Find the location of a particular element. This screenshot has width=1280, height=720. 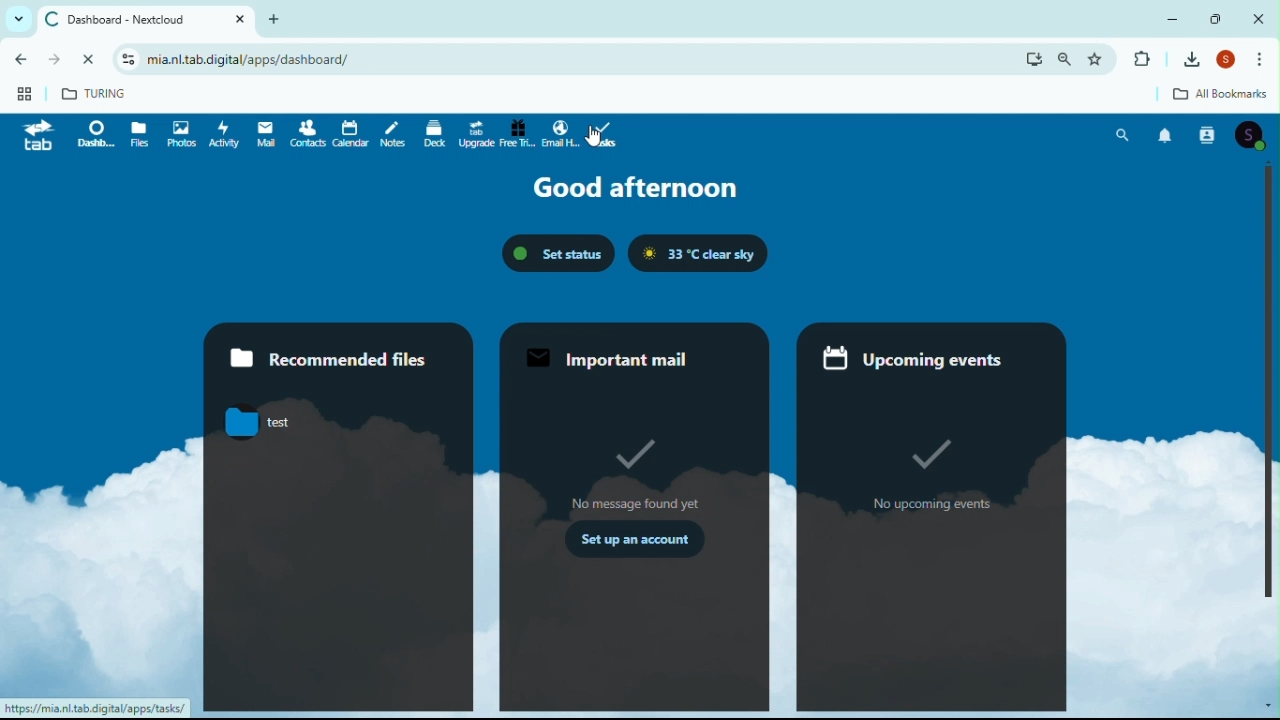

download is located at coordinates (1034, 59).